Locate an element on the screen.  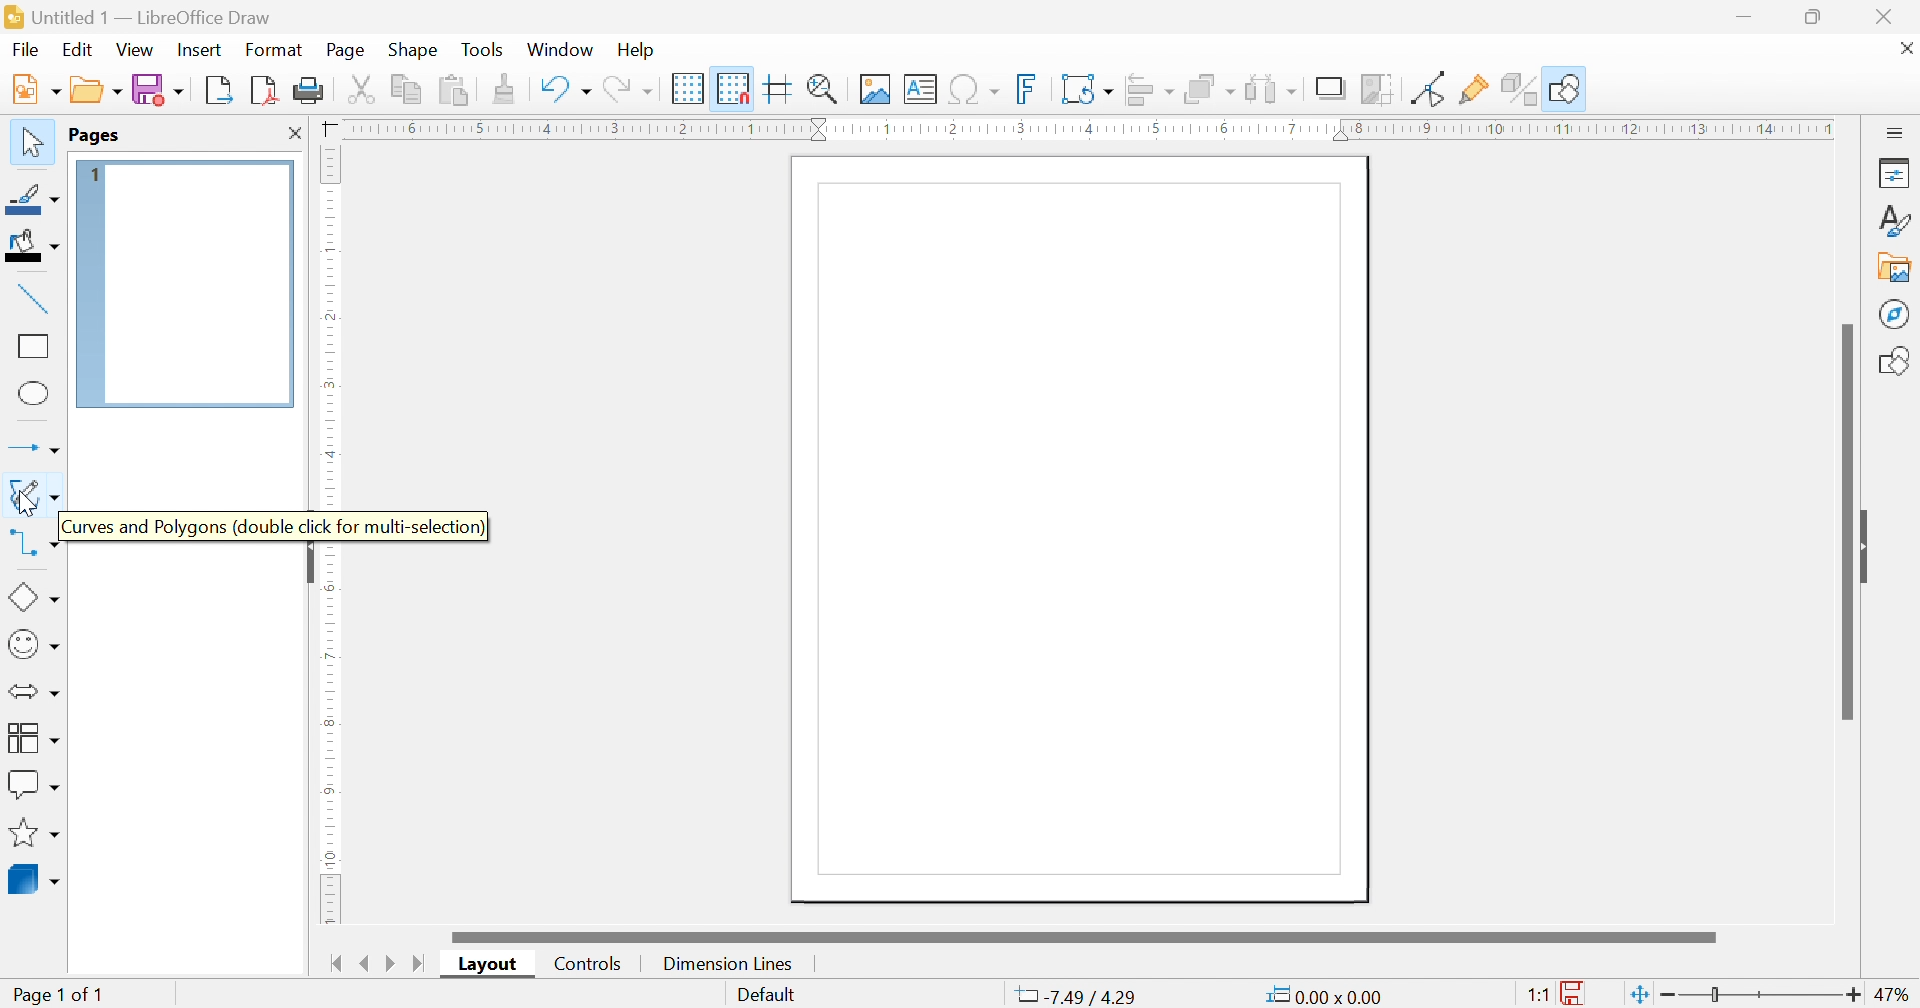
close is located at coordinates (1908, 48).